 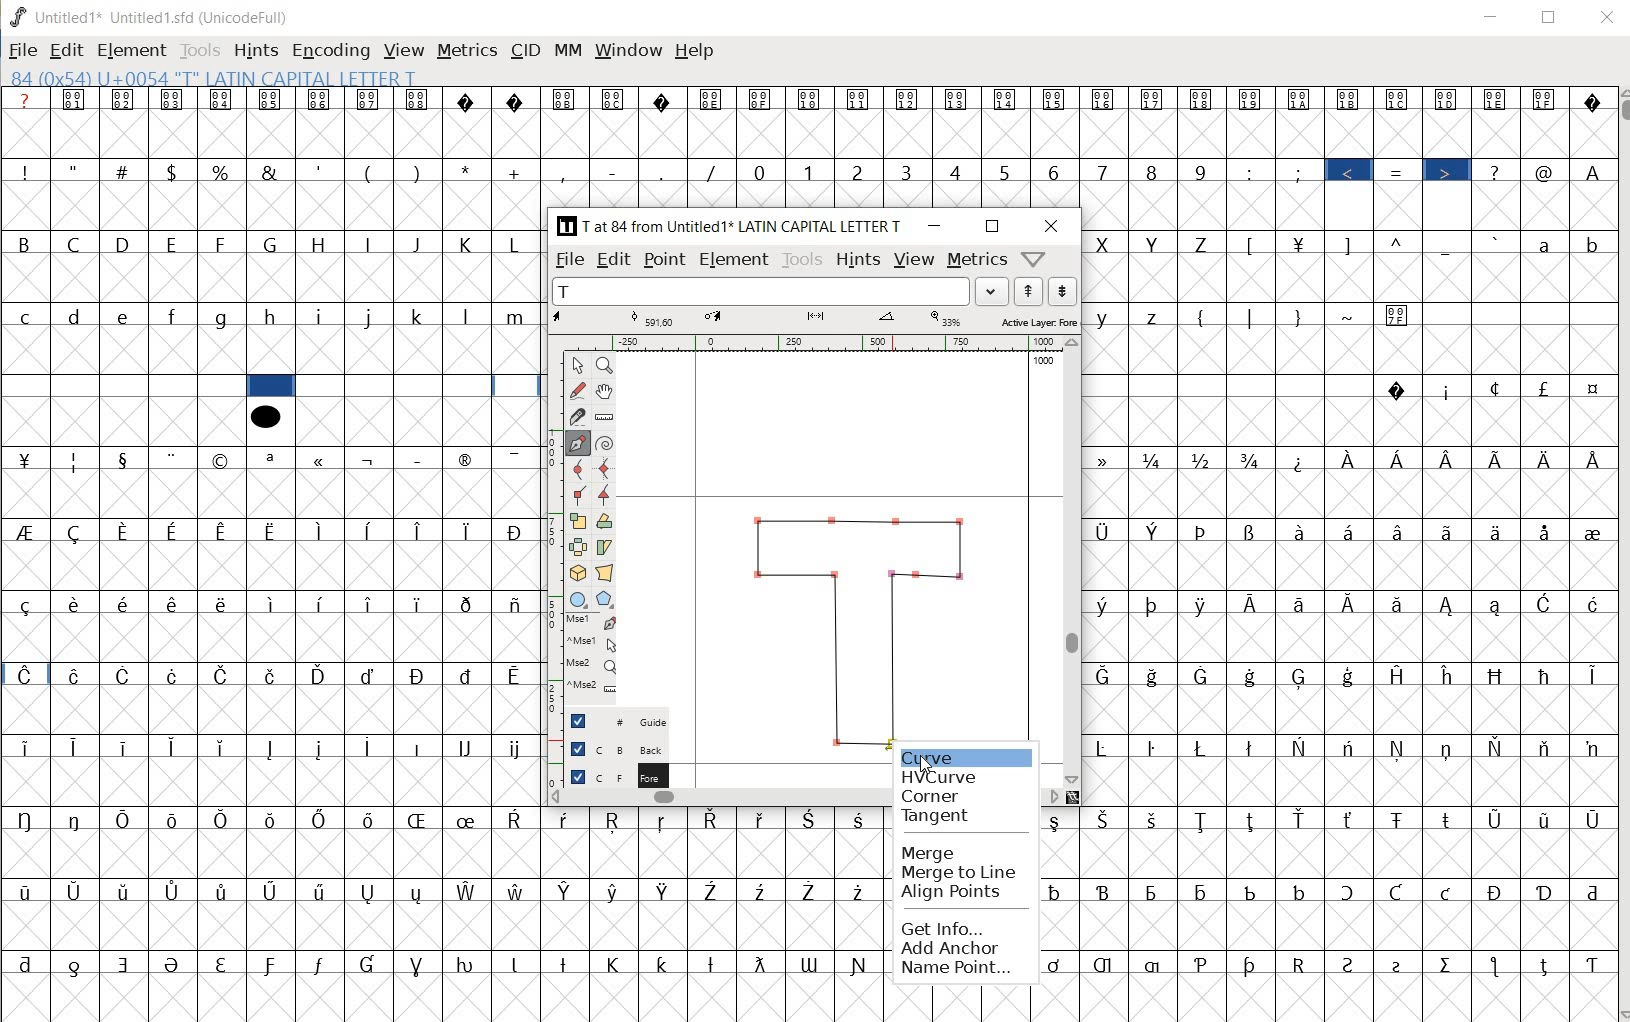 What do you see at coordinates (1206, 676) in the screenshot?
I see `Symbol` at bounding box center [1206, 676].